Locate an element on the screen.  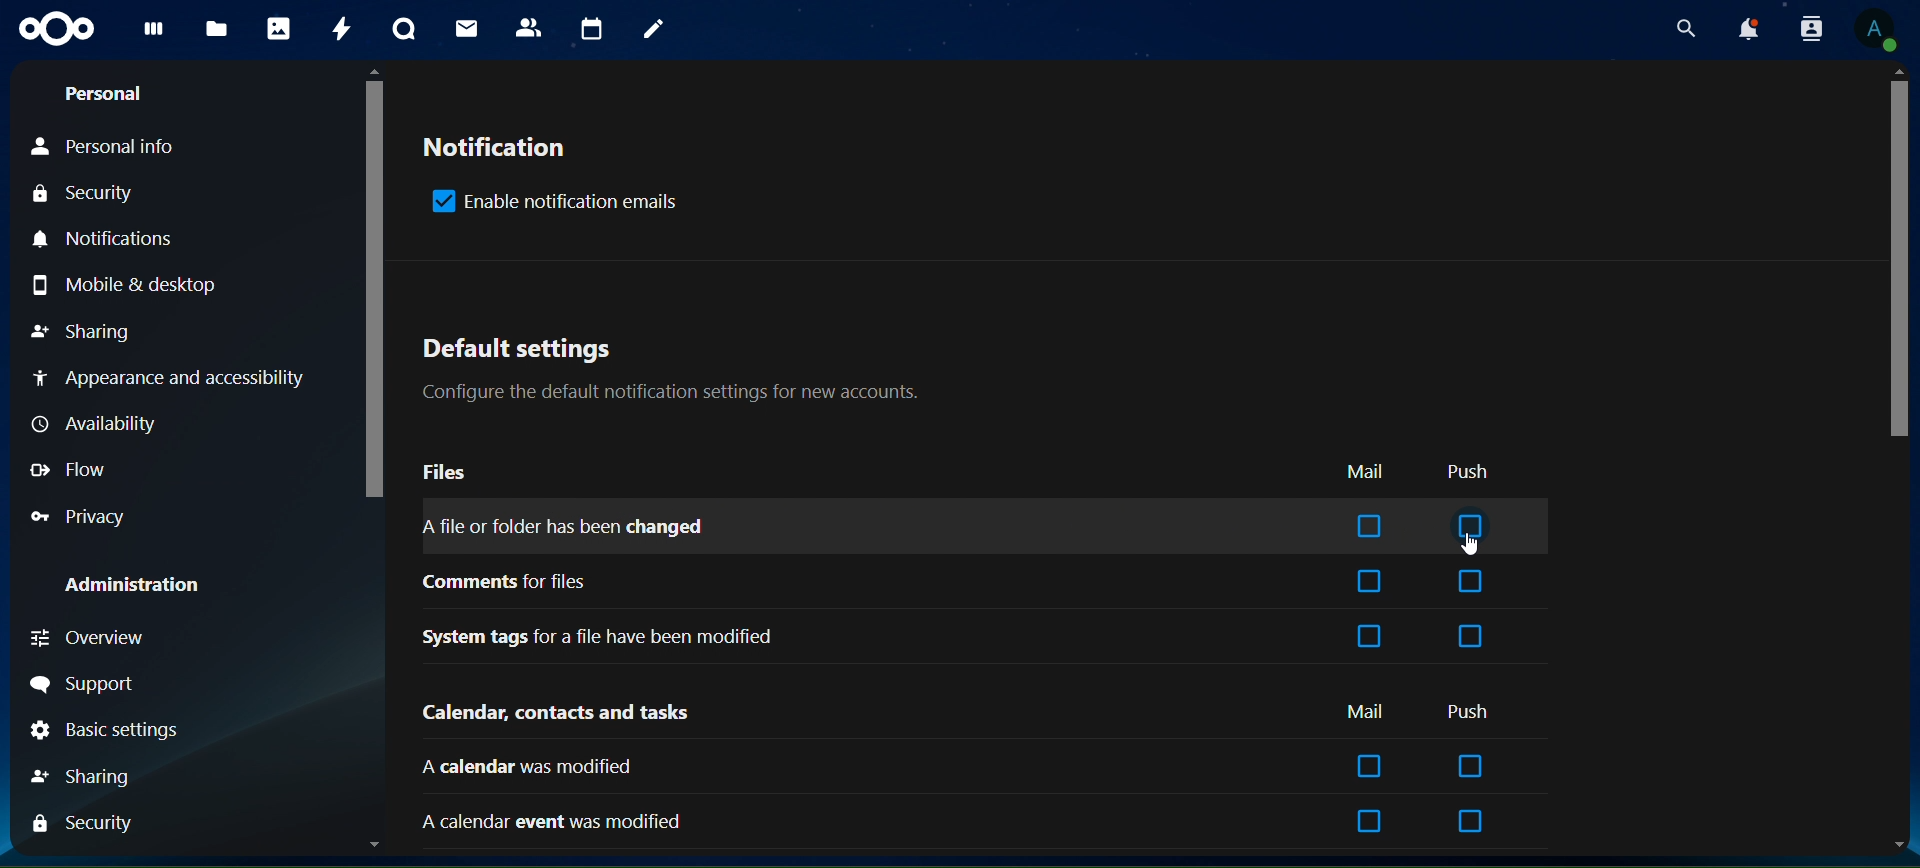
box is located at coordinates (1471, 583).